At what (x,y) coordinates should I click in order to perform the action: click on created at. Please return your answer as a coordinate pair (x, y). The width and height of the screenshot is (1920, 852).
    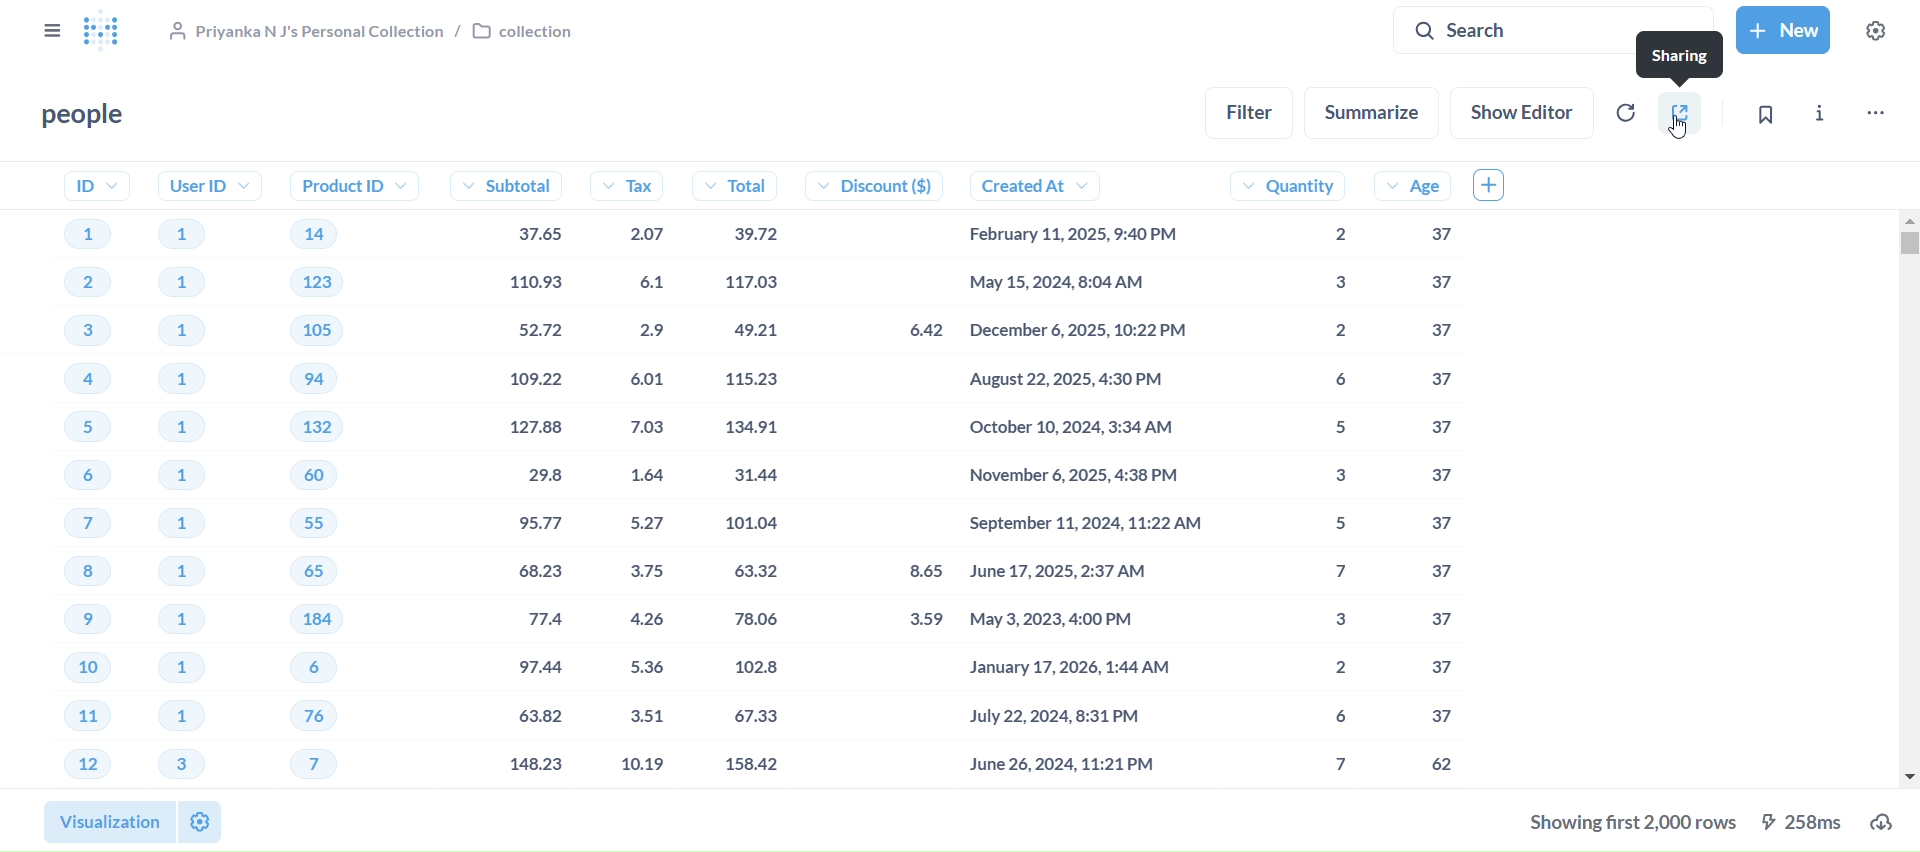
    Looking at the image, I should click on (1088, 475).